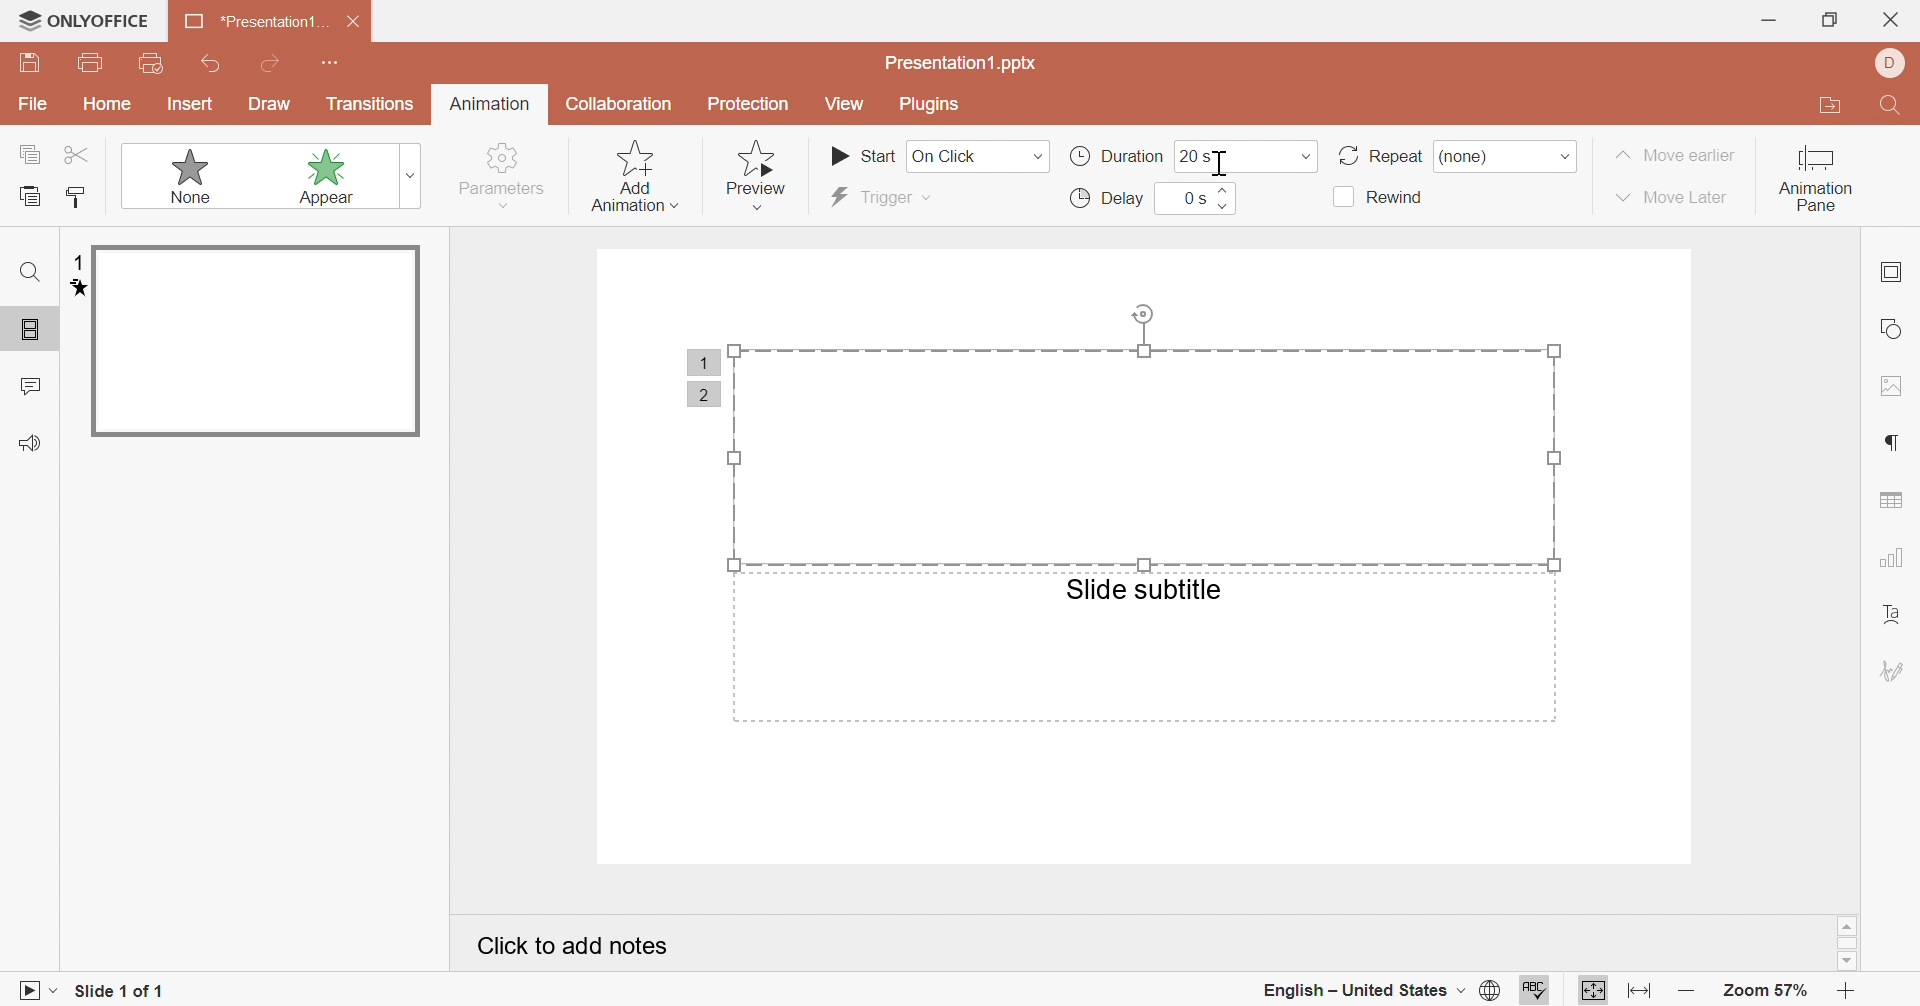 This screenshot has height=1006, width=1920. What do you see at coordinates (1673, 197) in the screenshot?
I see `move later` at bounding box center [1673, 197].